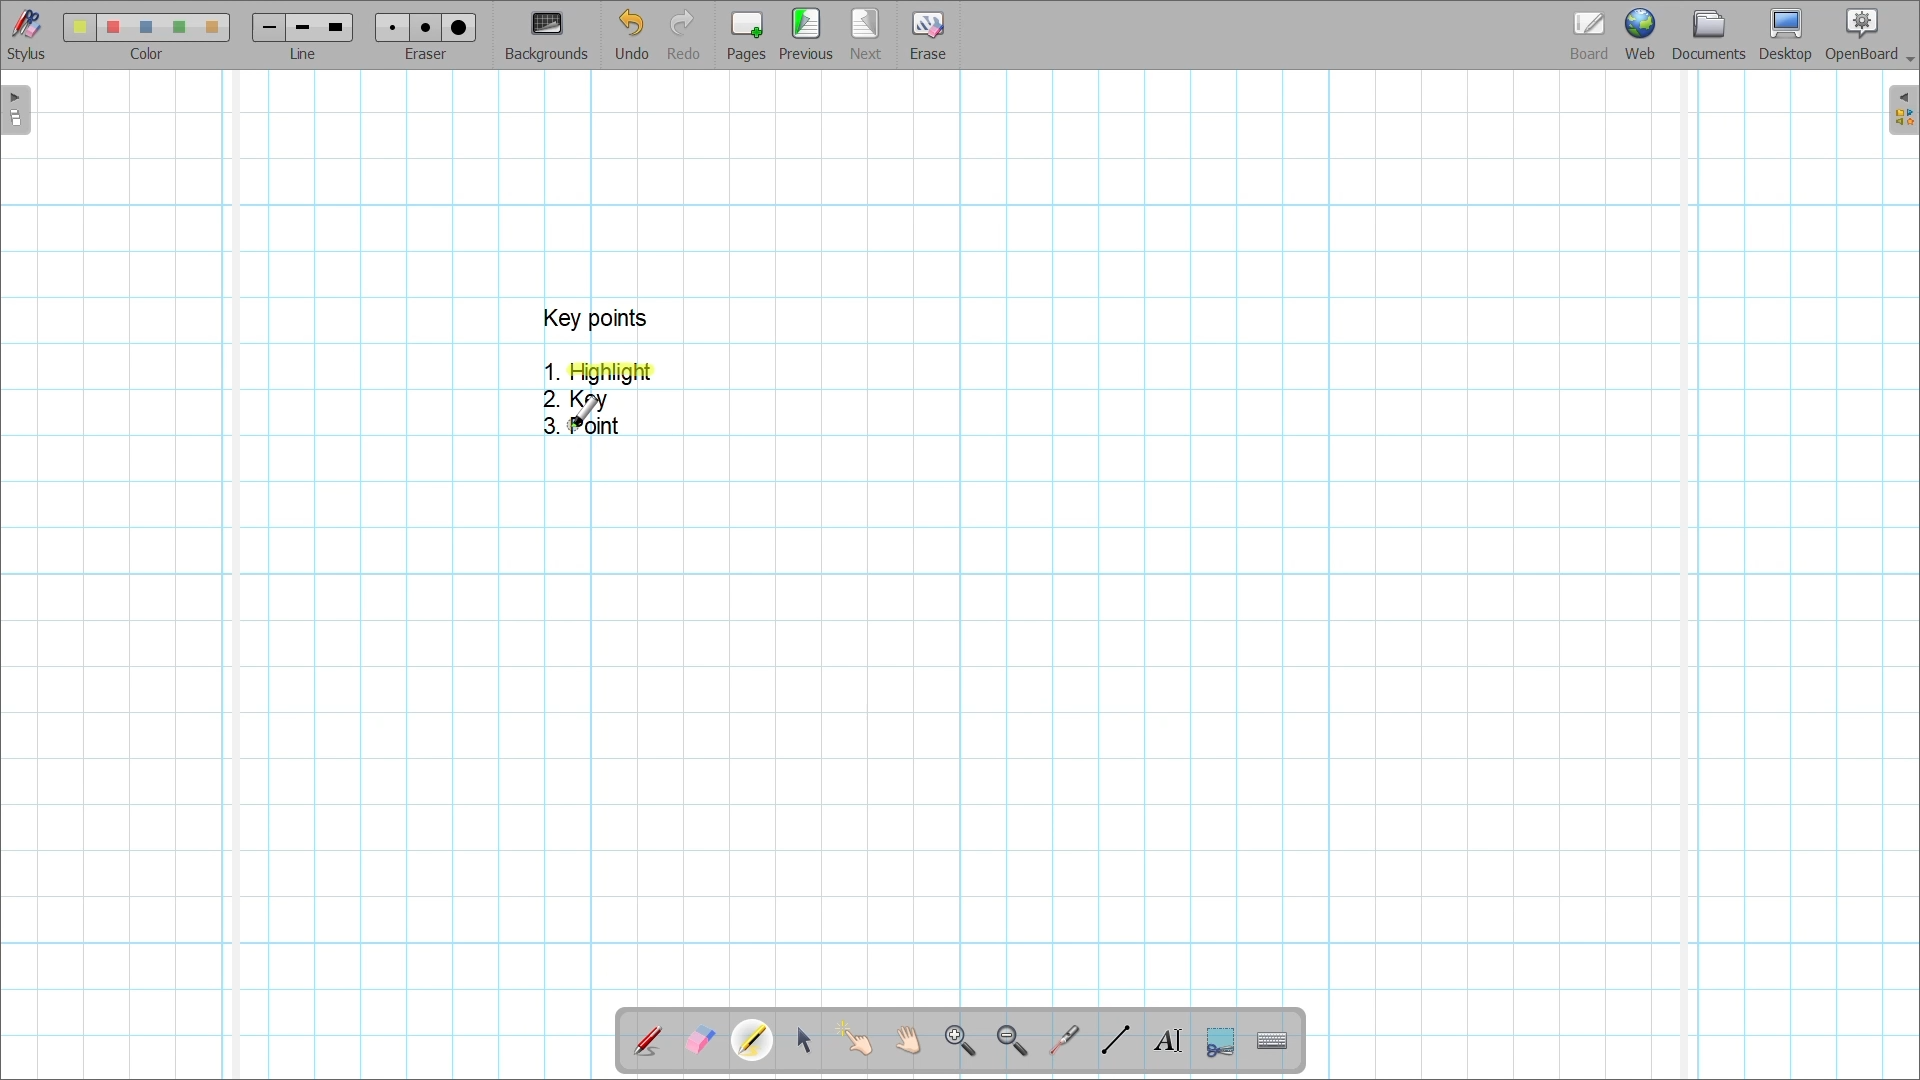  I want to click on eraser 3, so click(460, 27).